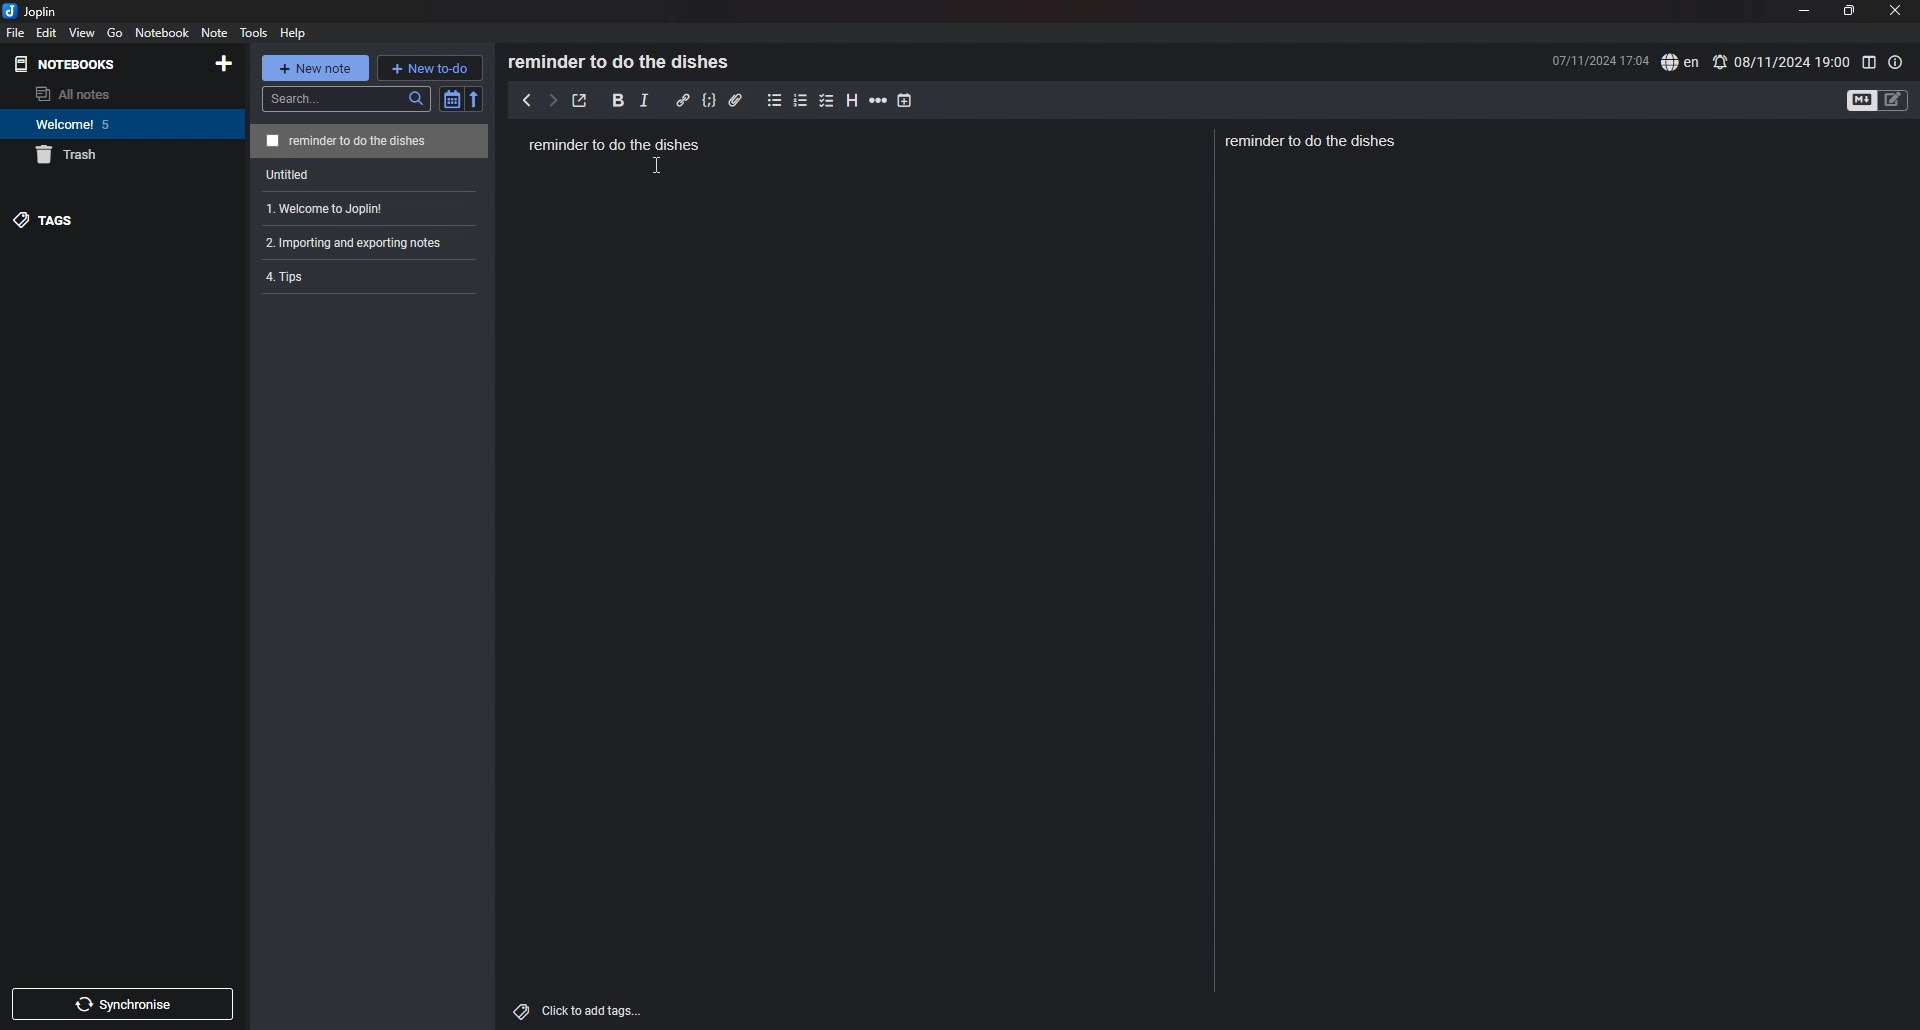 This screenshot has height=1030, width=1920. I want to click on numbered list, so click(801, 102).